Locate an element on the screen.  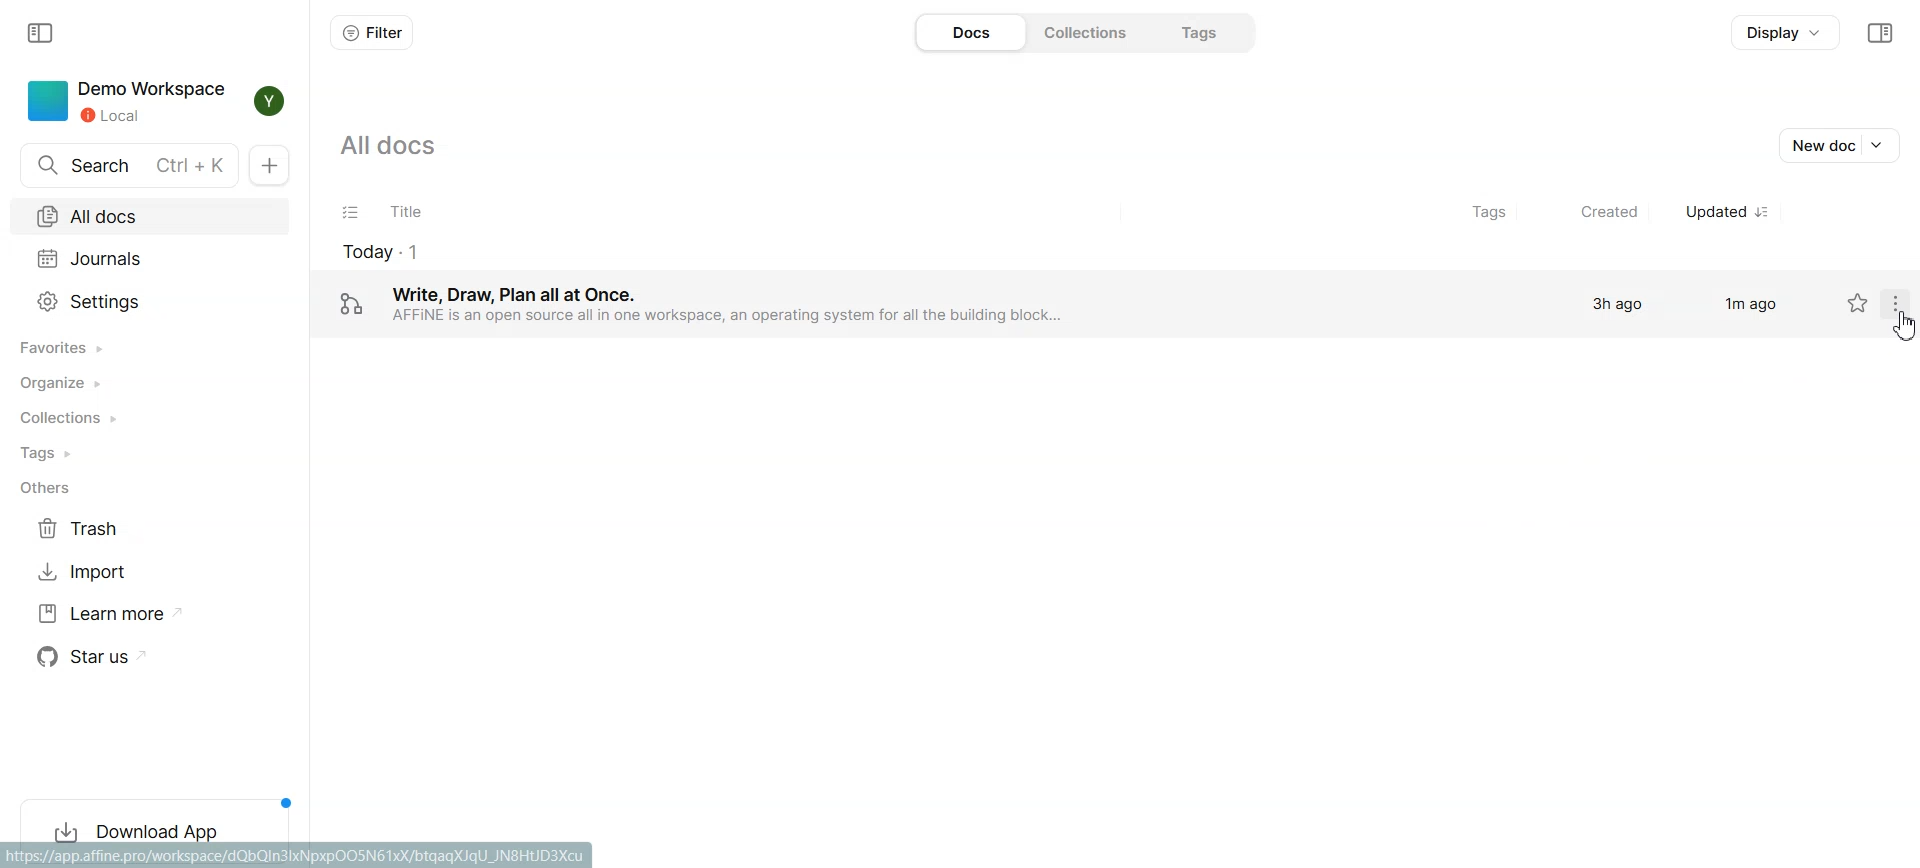
Checklist is located at coordinates (349, 213).